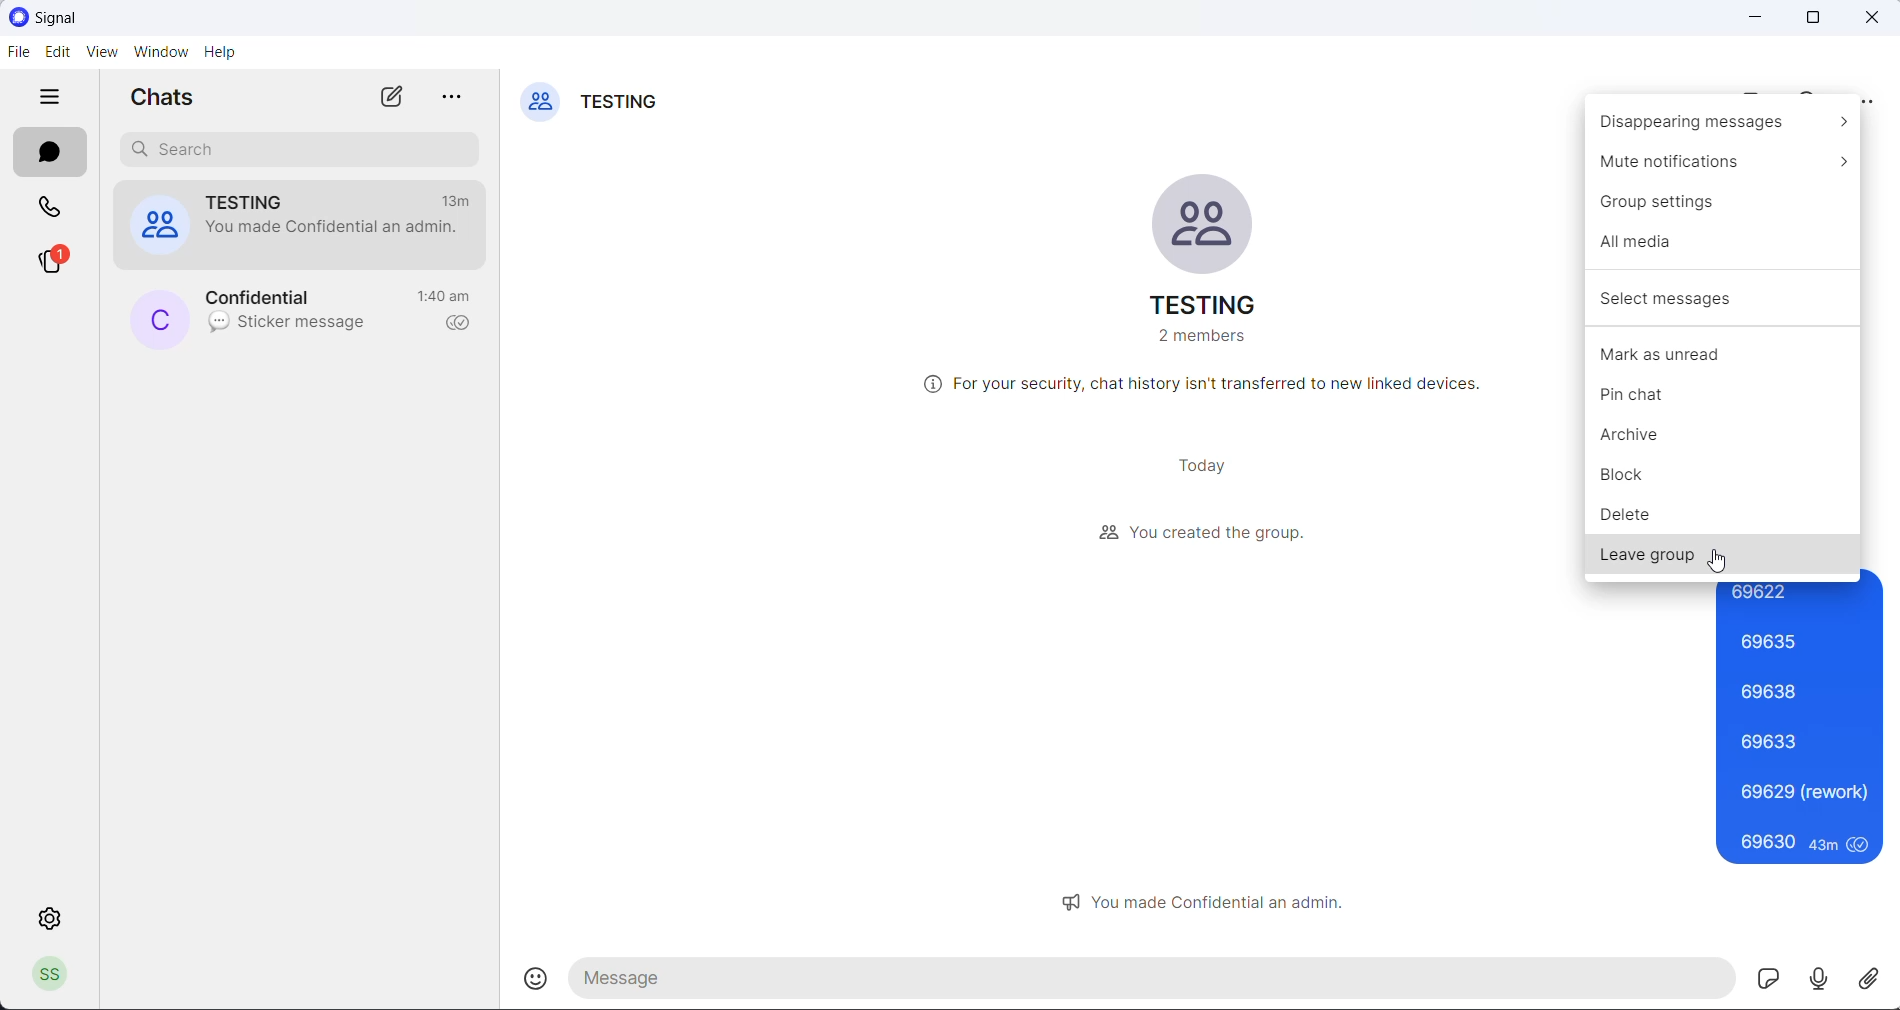  I want to click on disappearing messages, so click(1721, 122).